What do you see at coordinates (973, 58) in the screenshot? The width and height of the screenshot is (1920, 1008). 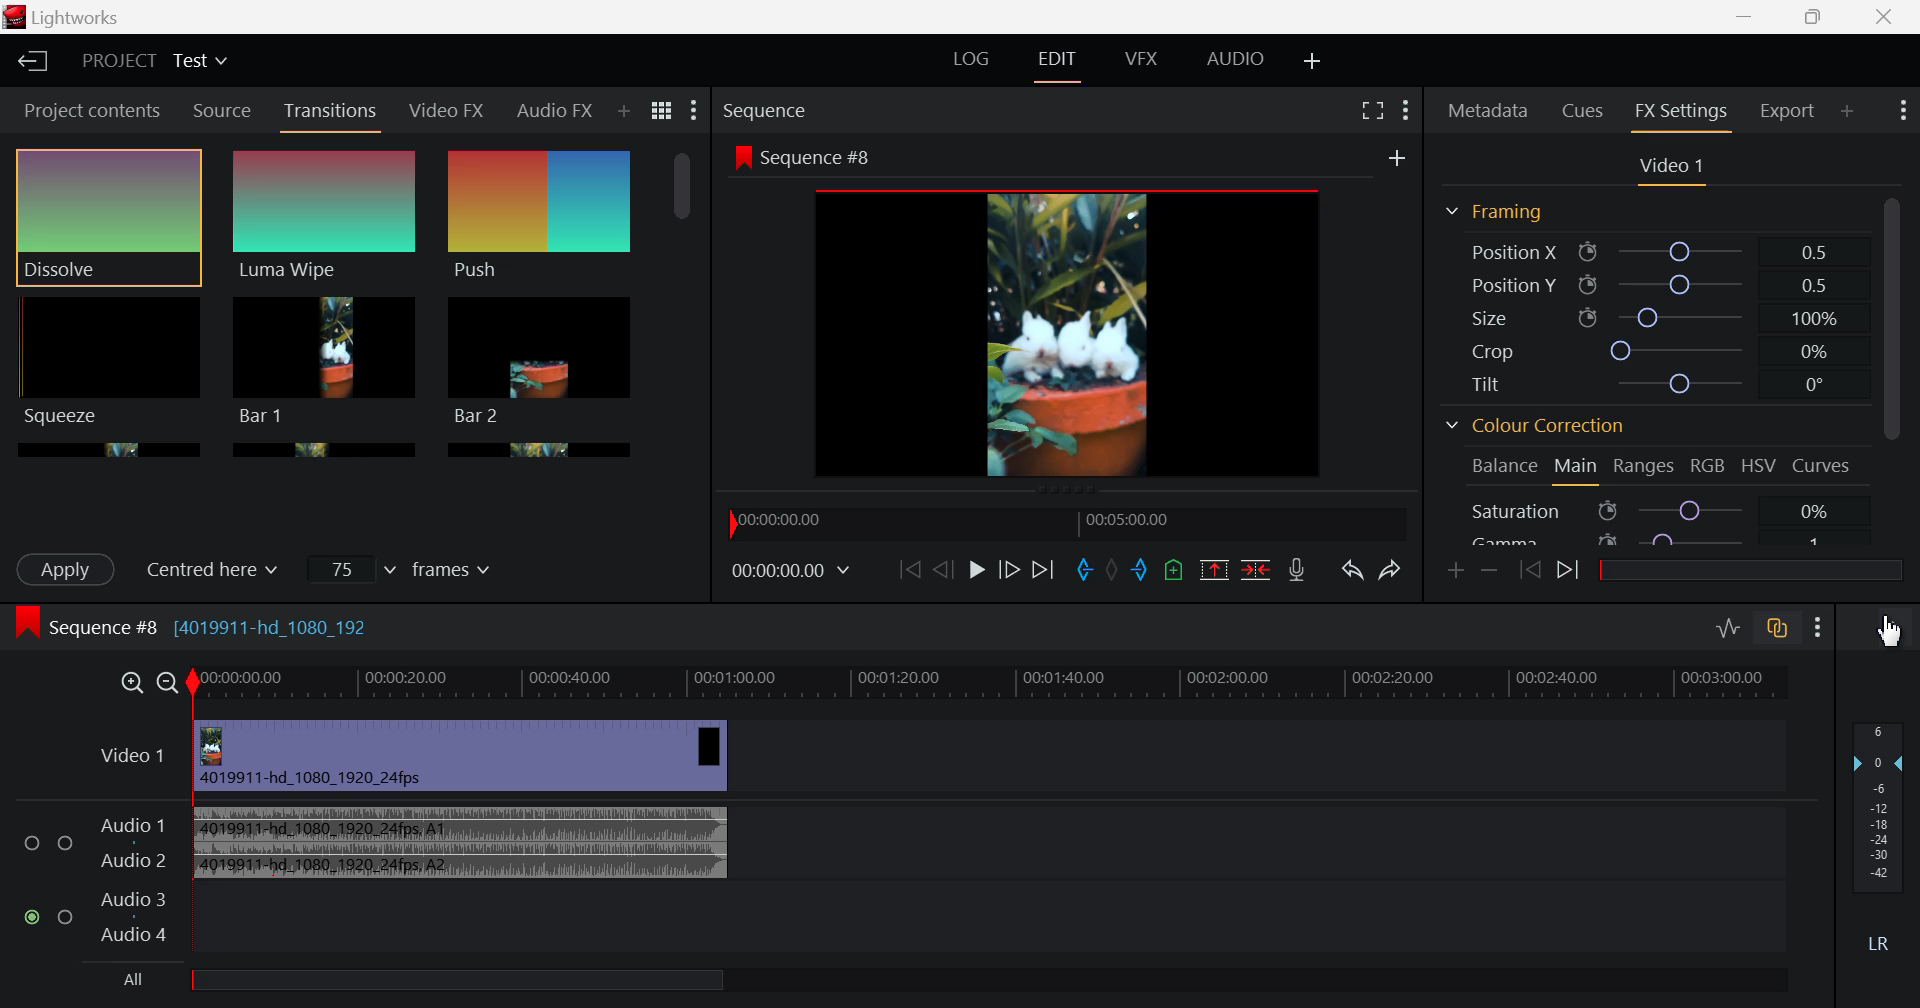 I see `LOG Layout` at bounding box center [973, 58].